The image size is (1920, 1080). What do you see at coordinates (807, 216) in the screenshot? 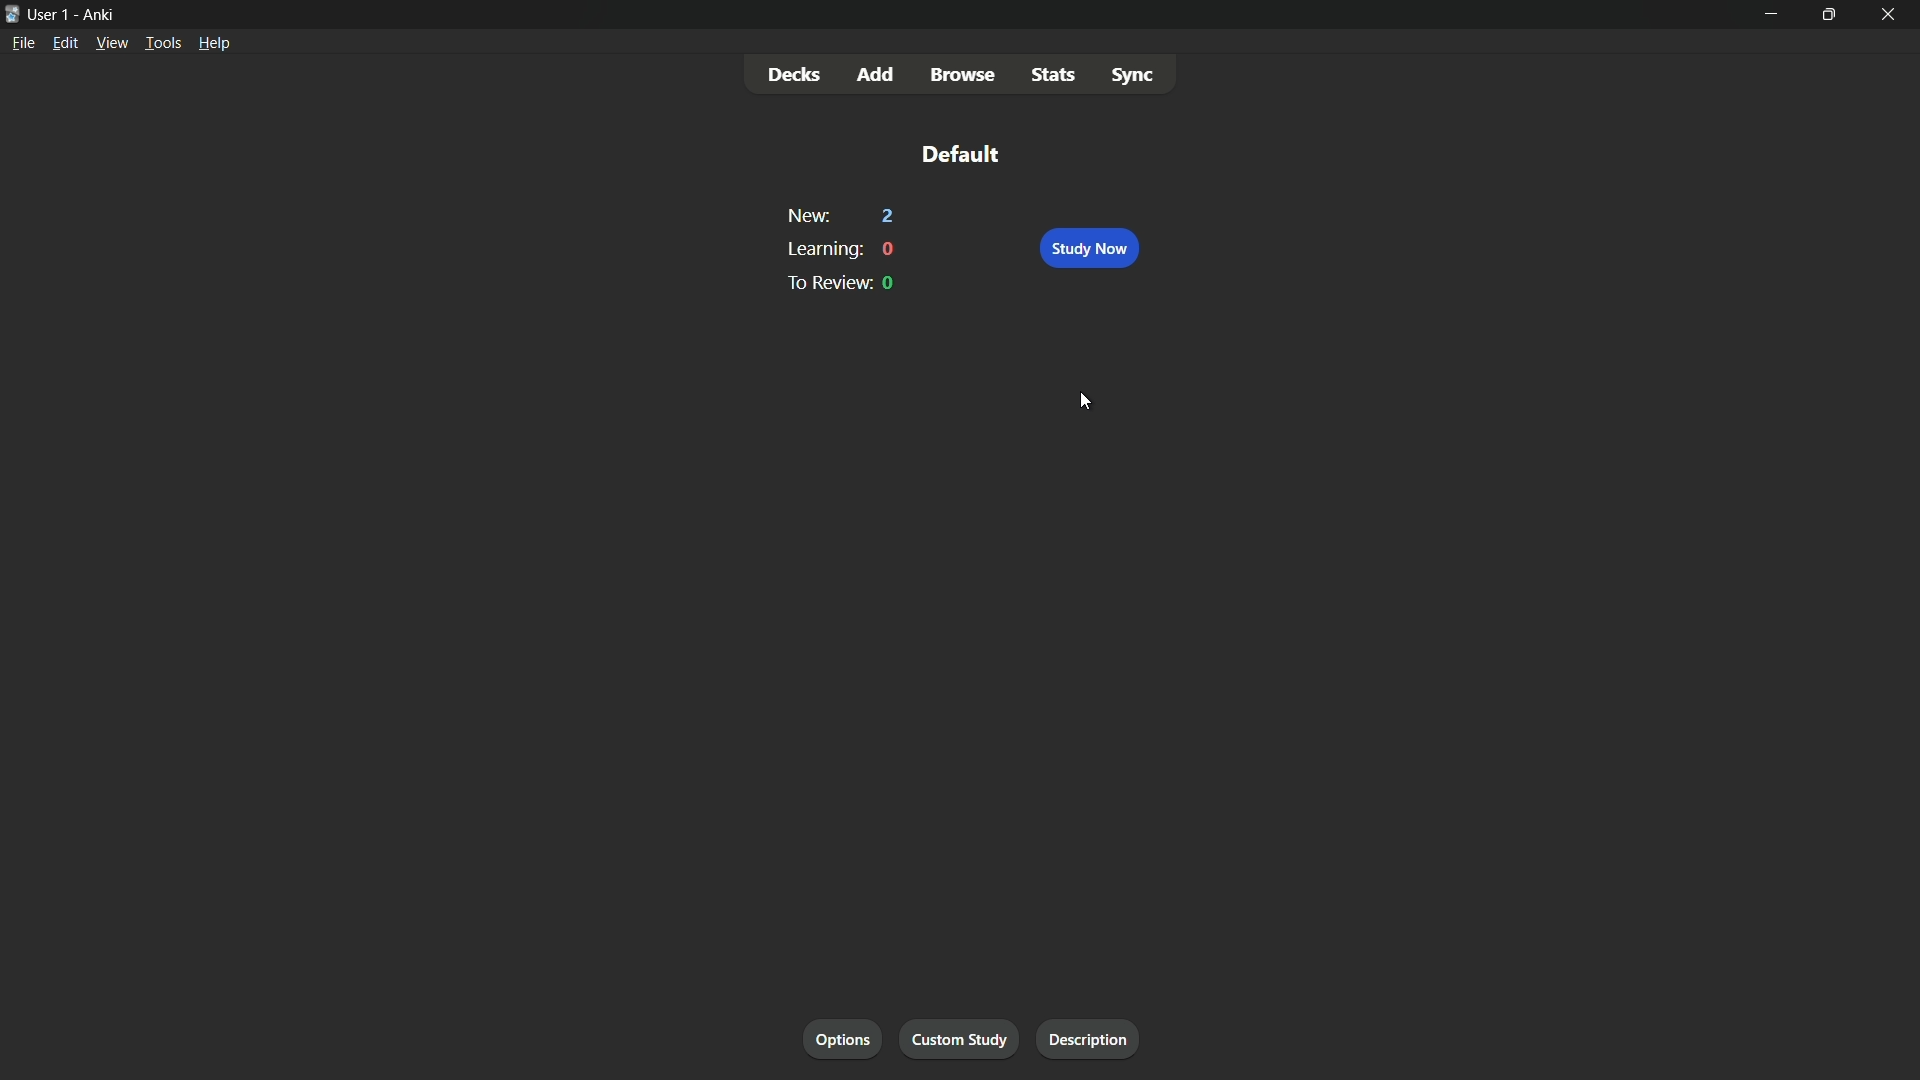
I see `new` at bounding box center [807, 216].